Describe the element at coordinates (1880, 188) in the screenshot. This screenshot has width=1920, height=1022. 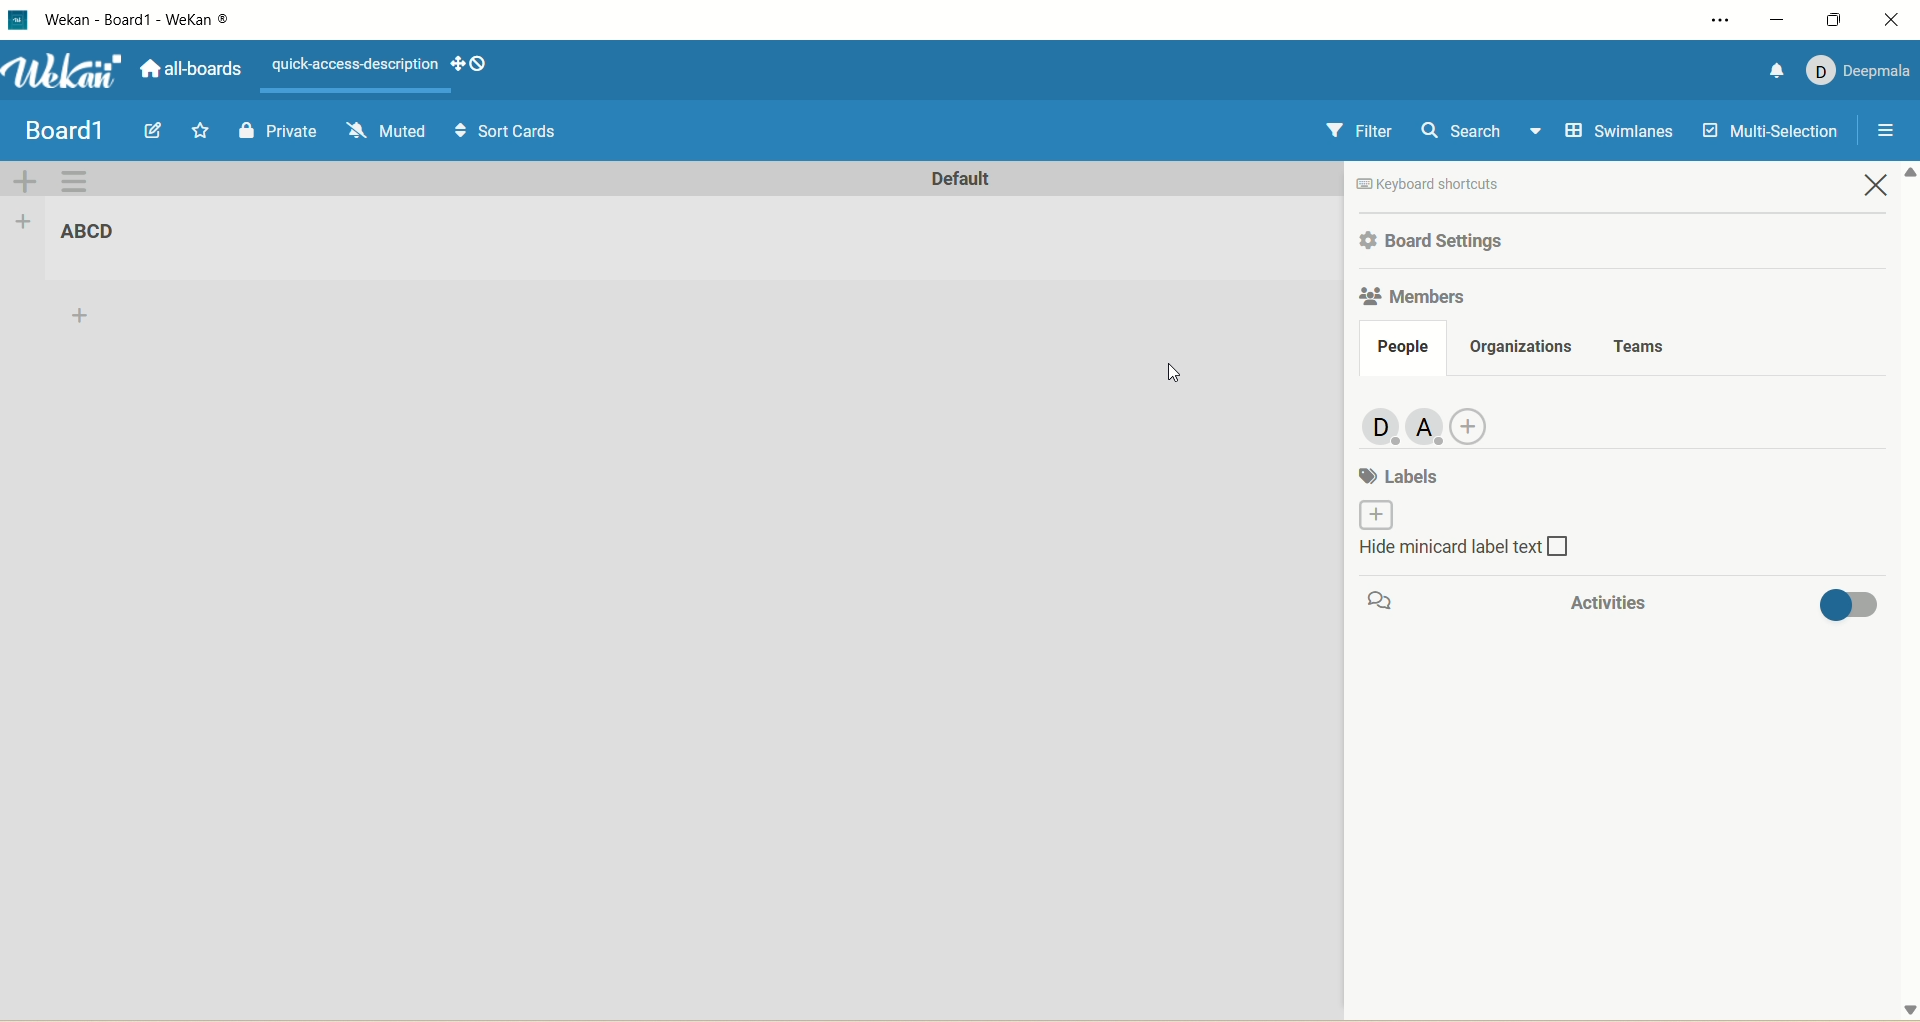
I see `close` at that location.